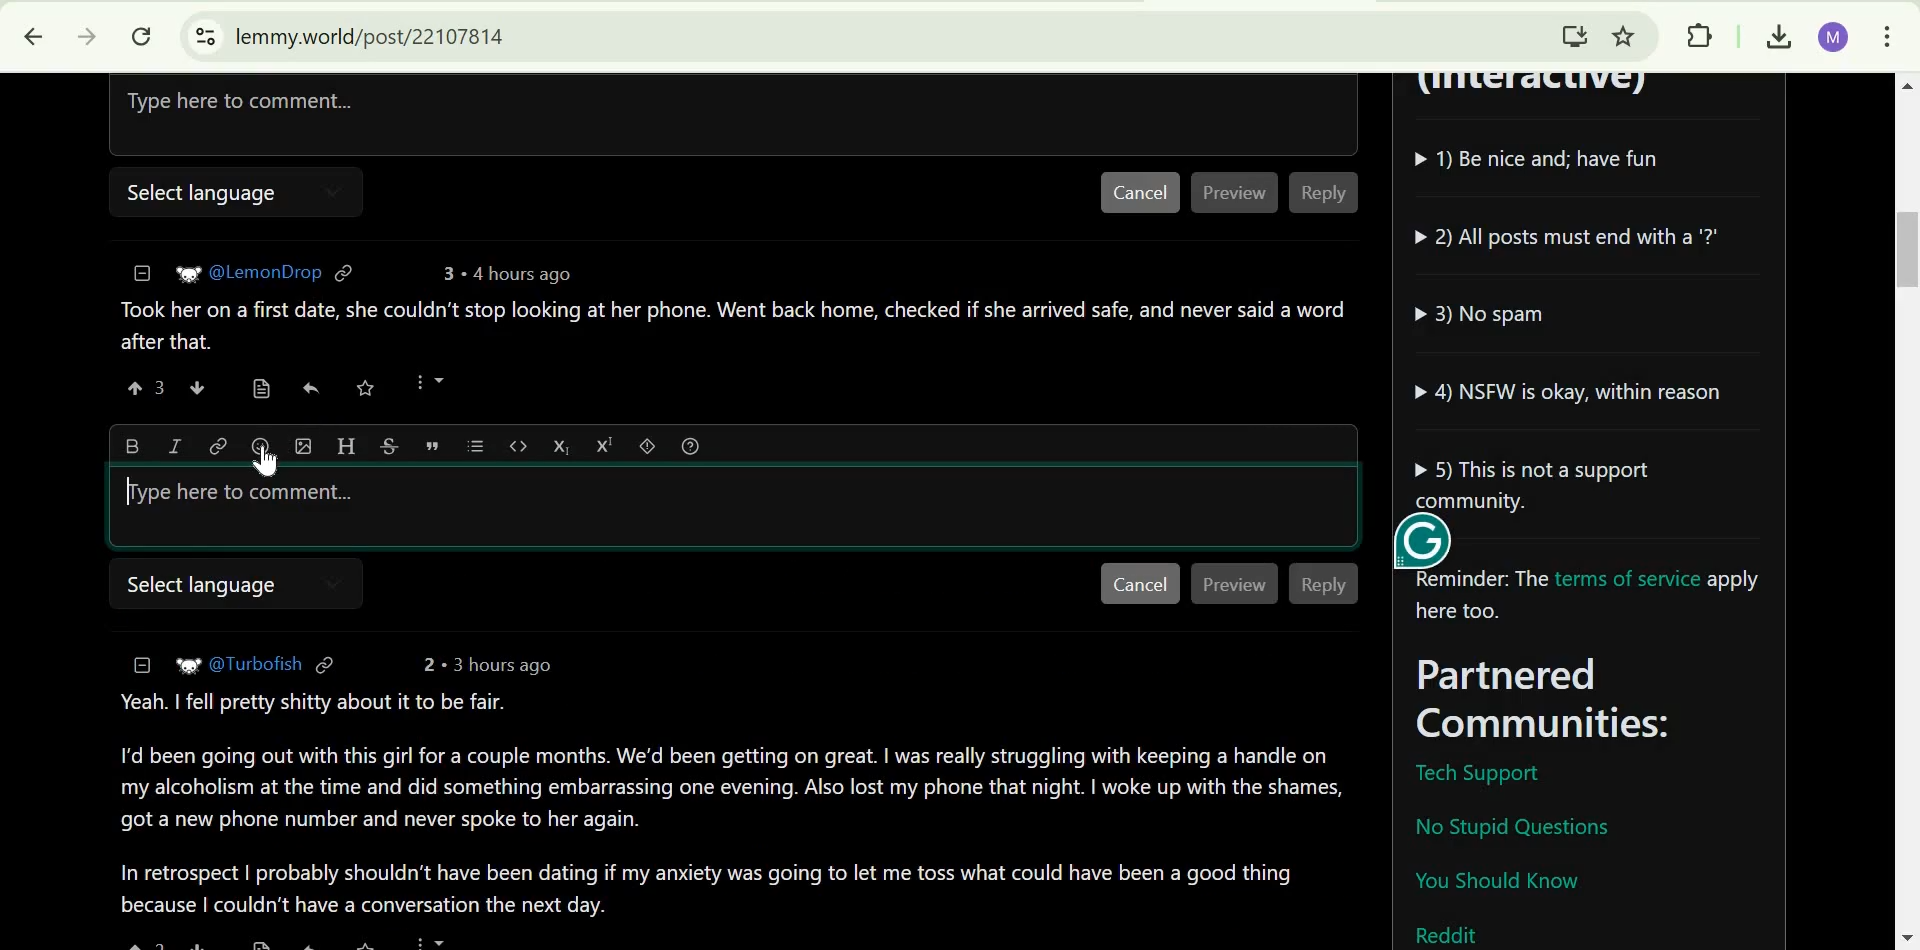  I want to click on list, so click(475, 446).